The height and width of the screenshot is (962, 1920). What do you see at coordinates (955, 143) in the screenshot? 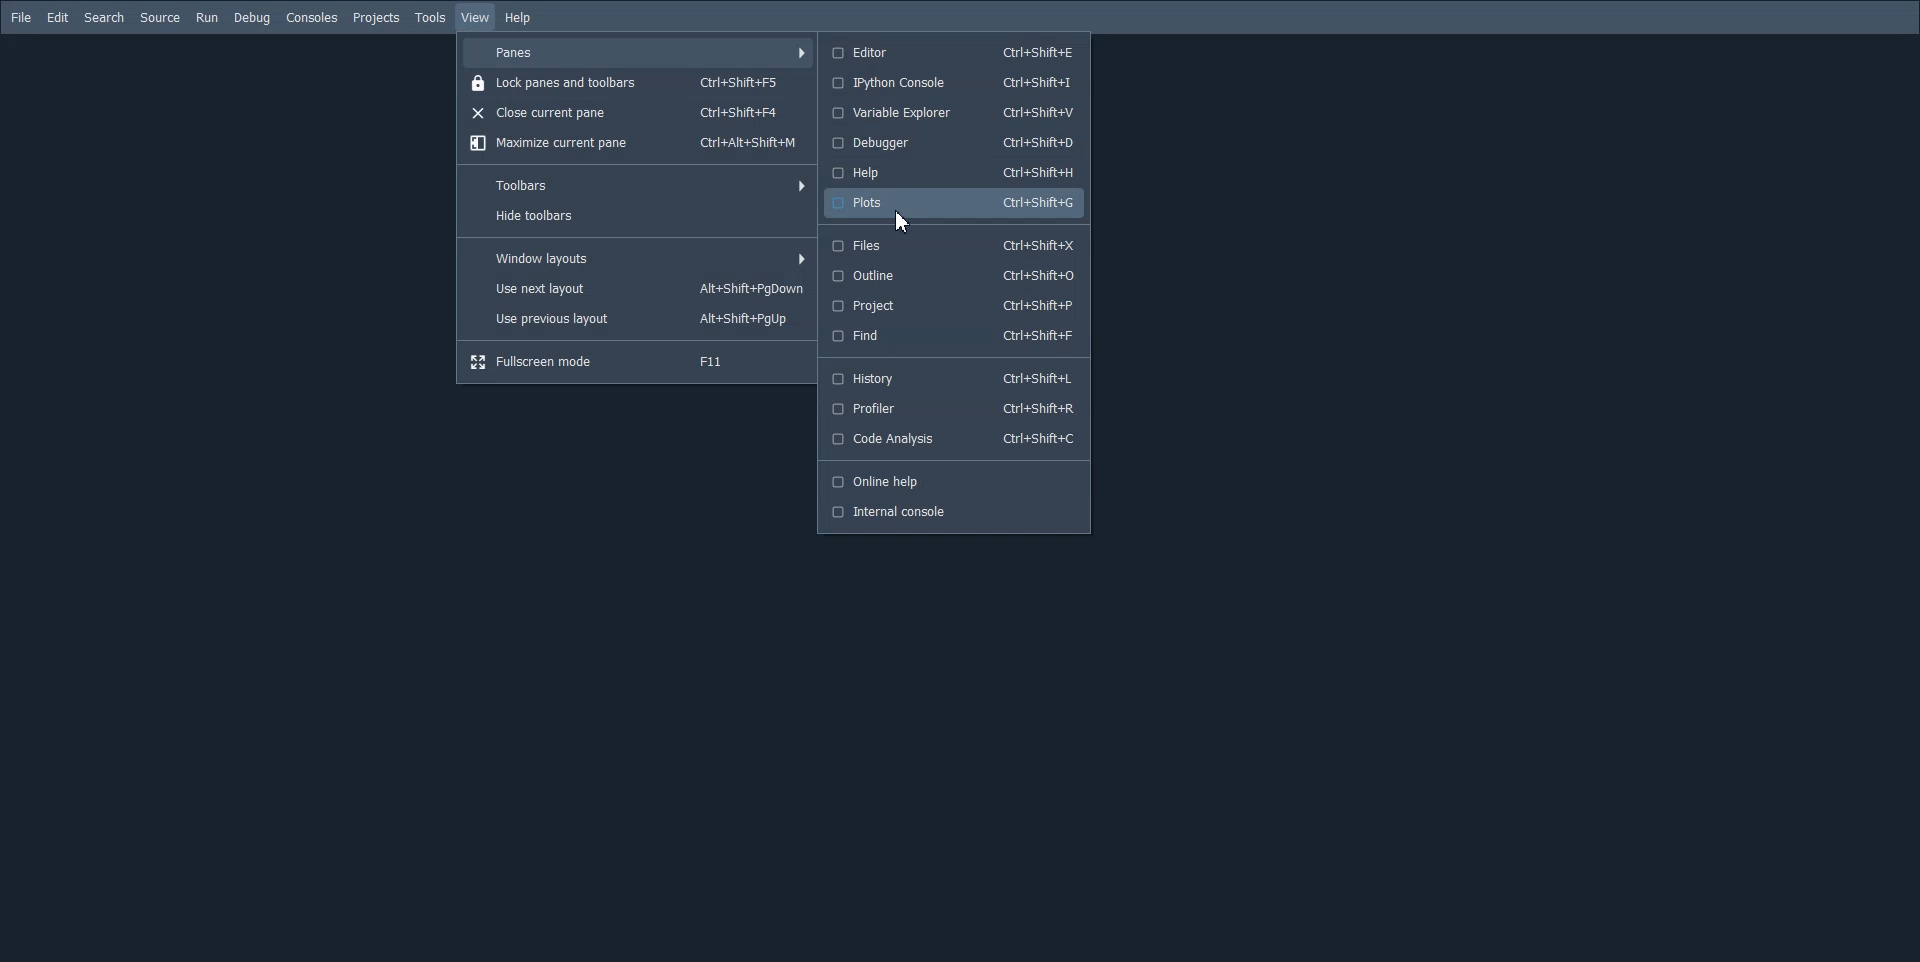
I see `Debugger` at bounding box center [955, 143].